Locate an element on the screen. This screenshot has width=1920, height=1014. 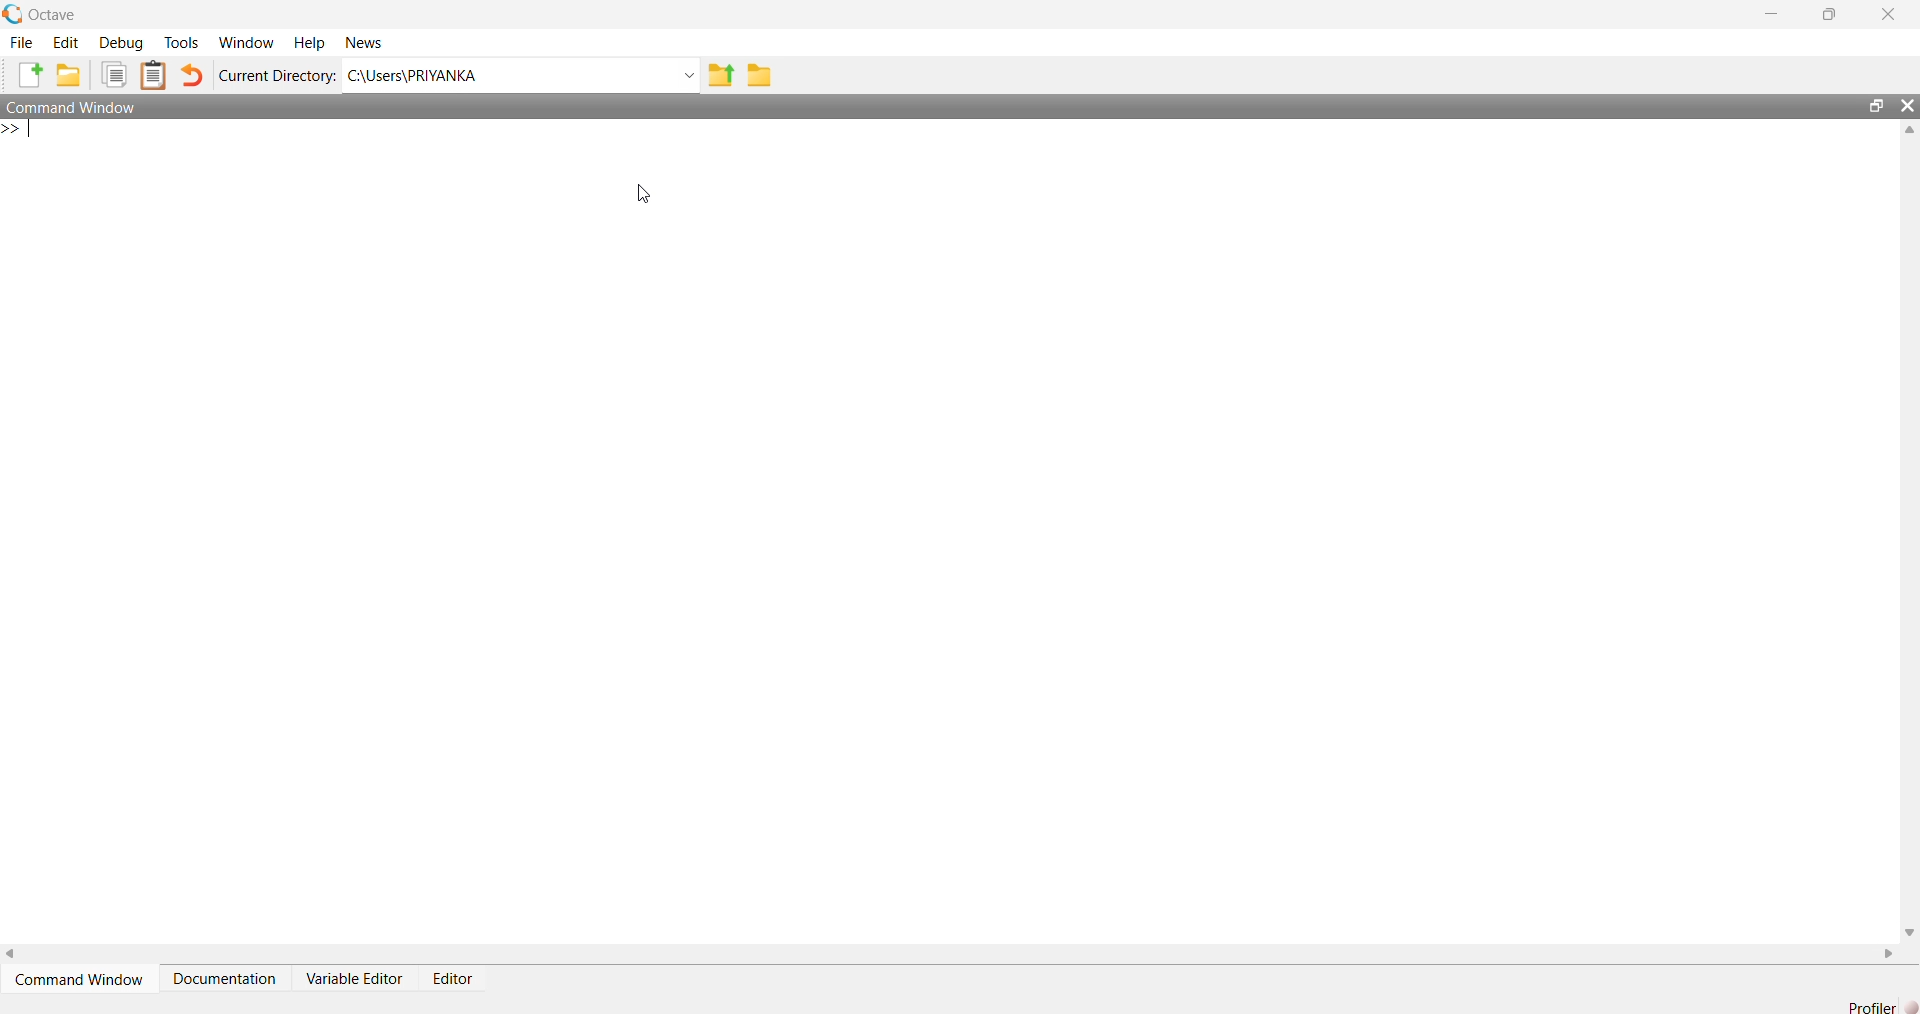
Browse directories is located at coordinates (766, 74).